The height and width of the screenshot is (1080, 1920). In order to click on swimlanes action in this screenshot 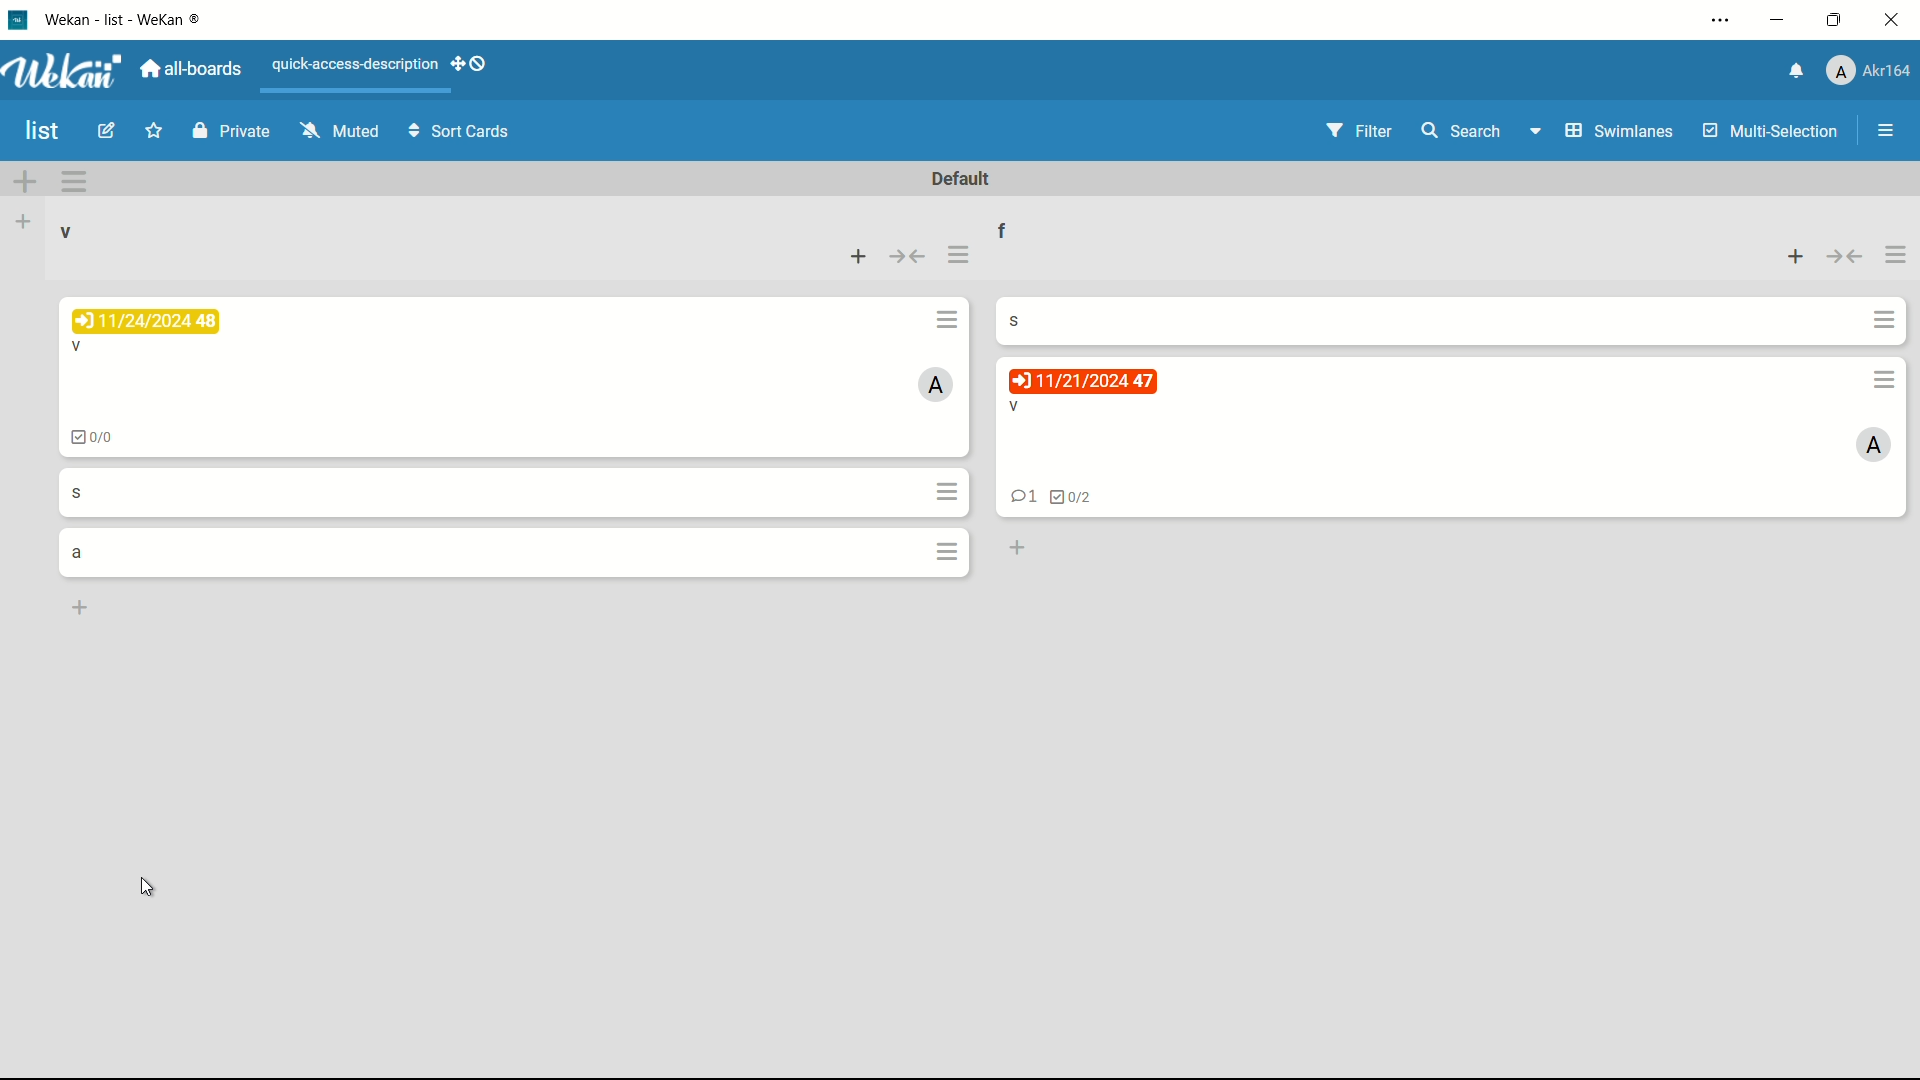, I will do `click(74, 181)`.